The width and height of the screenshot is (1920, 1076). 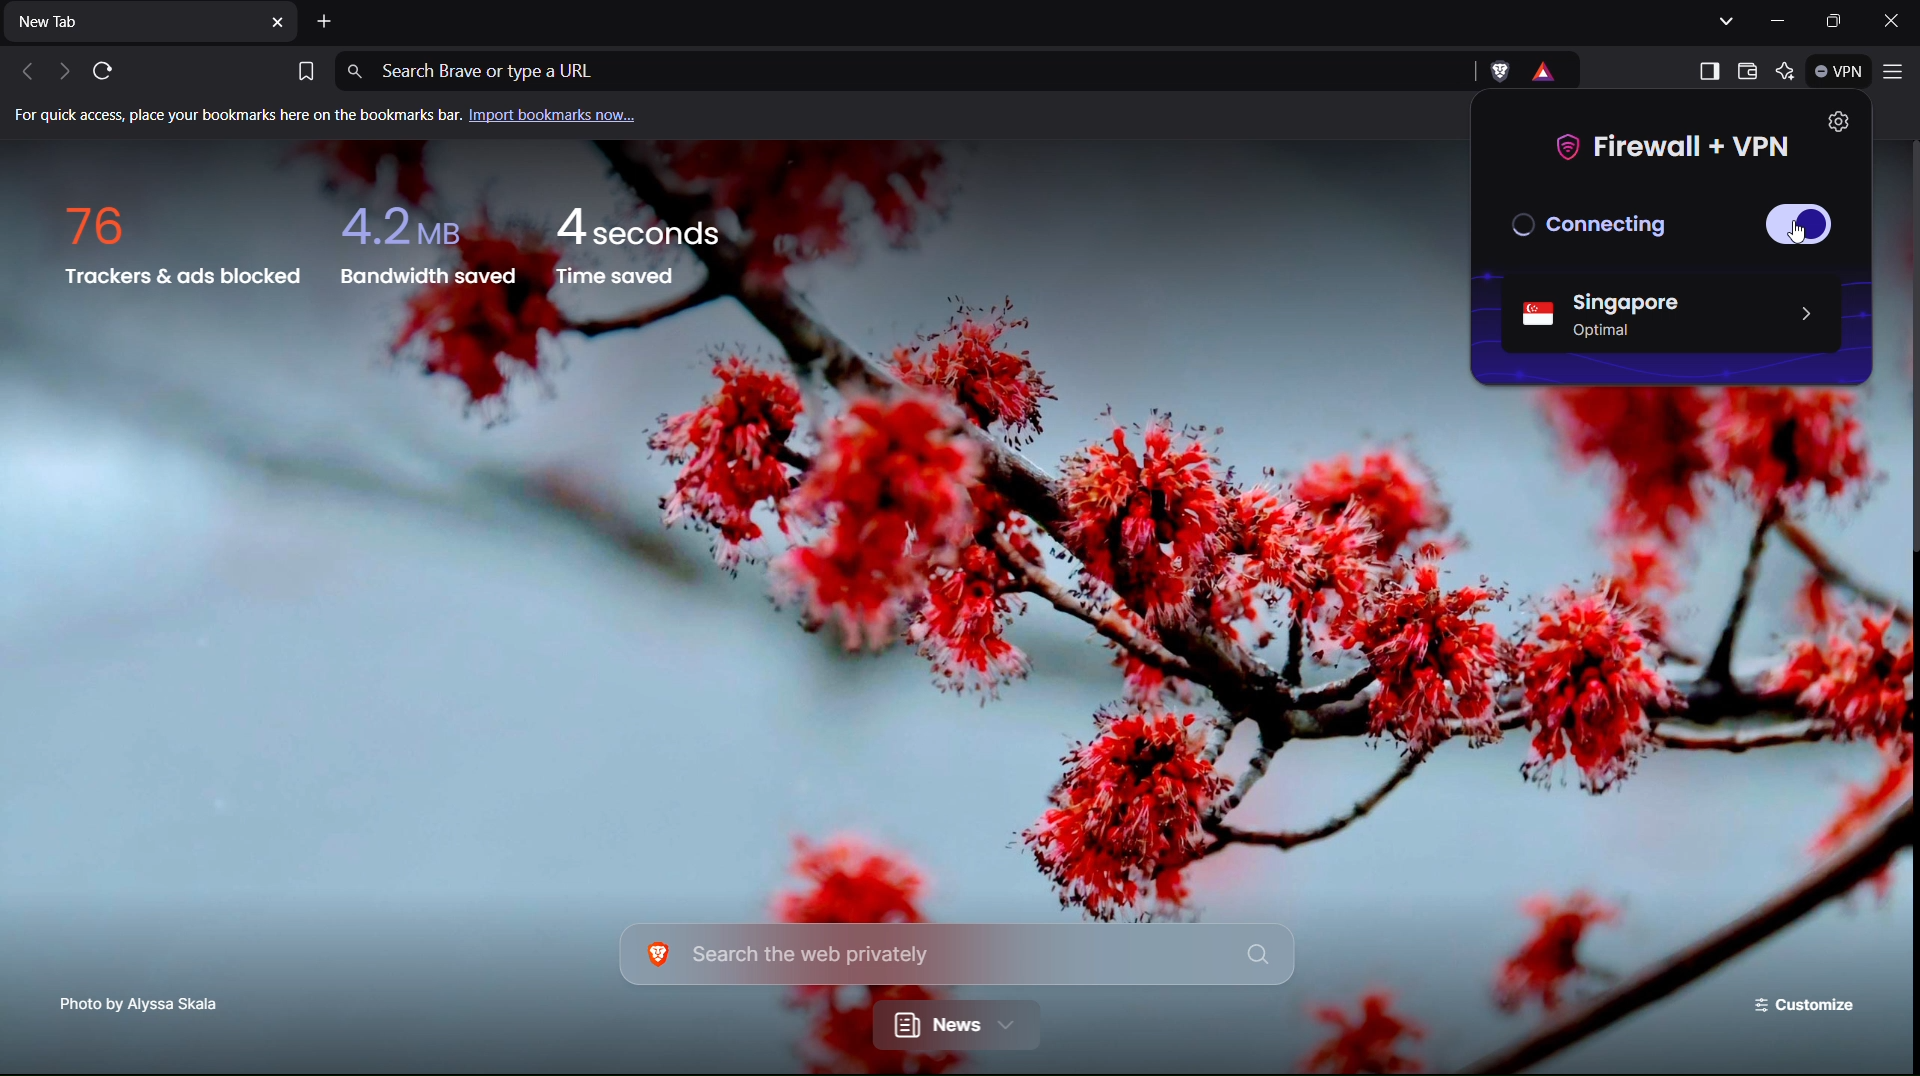 What do you see at coordinates (1895, 75) in the screenshot?
I see `Application Menu` at bounding box center [1895, 75].